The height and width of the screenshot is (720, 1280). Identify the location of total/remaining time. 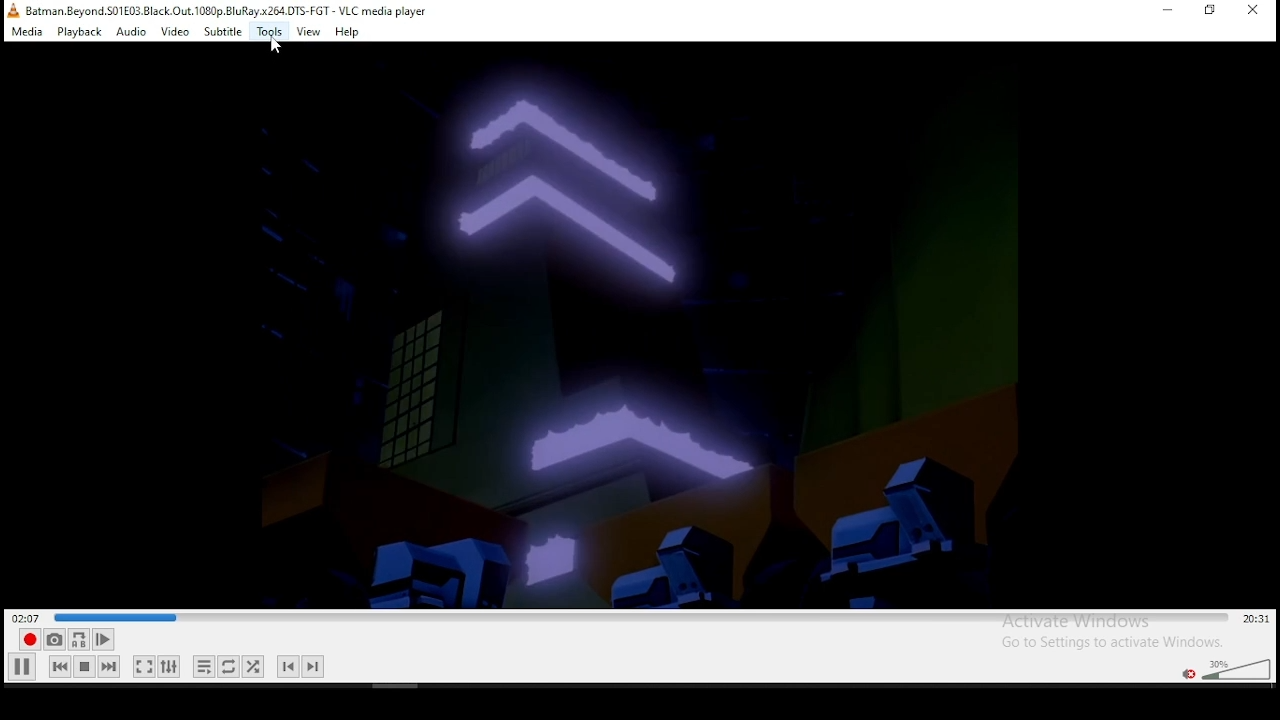
(1258, 619).